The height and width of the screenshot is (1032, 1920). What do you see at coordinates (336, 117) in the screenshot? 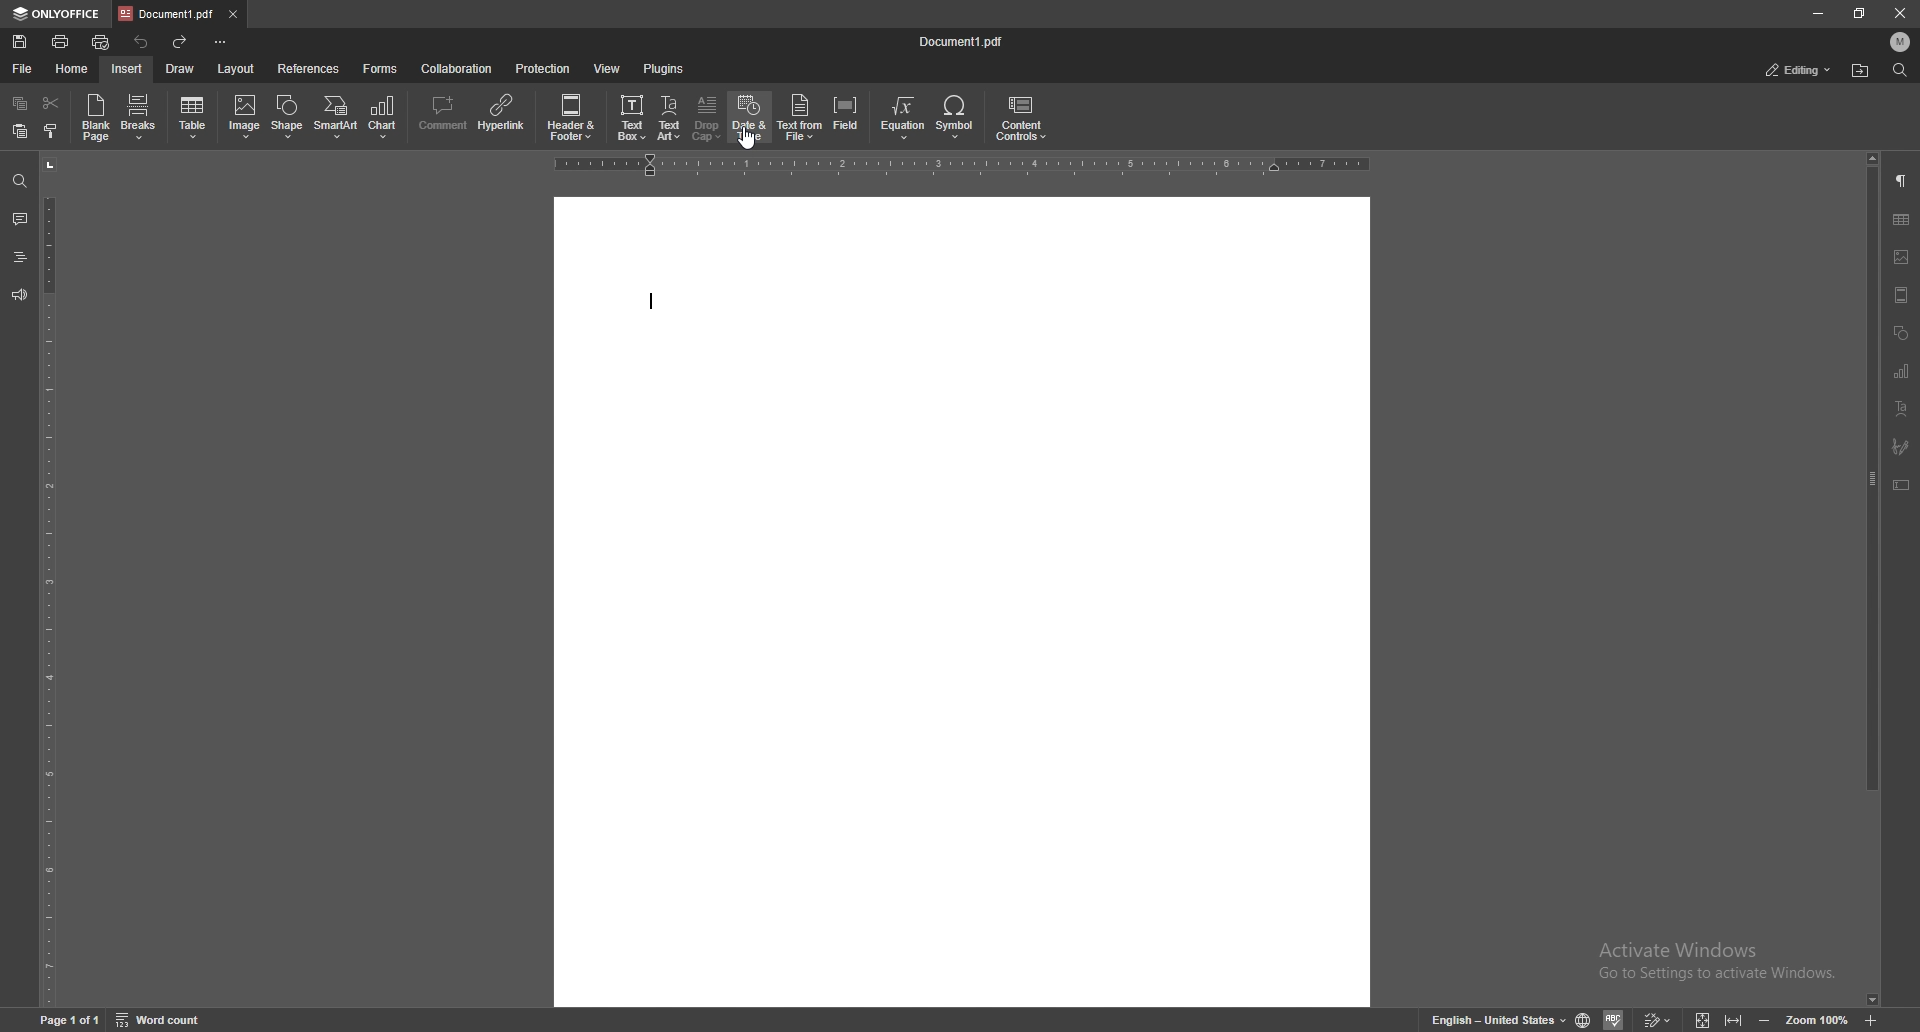
I see `smart art` at bounding box center [336, 117].